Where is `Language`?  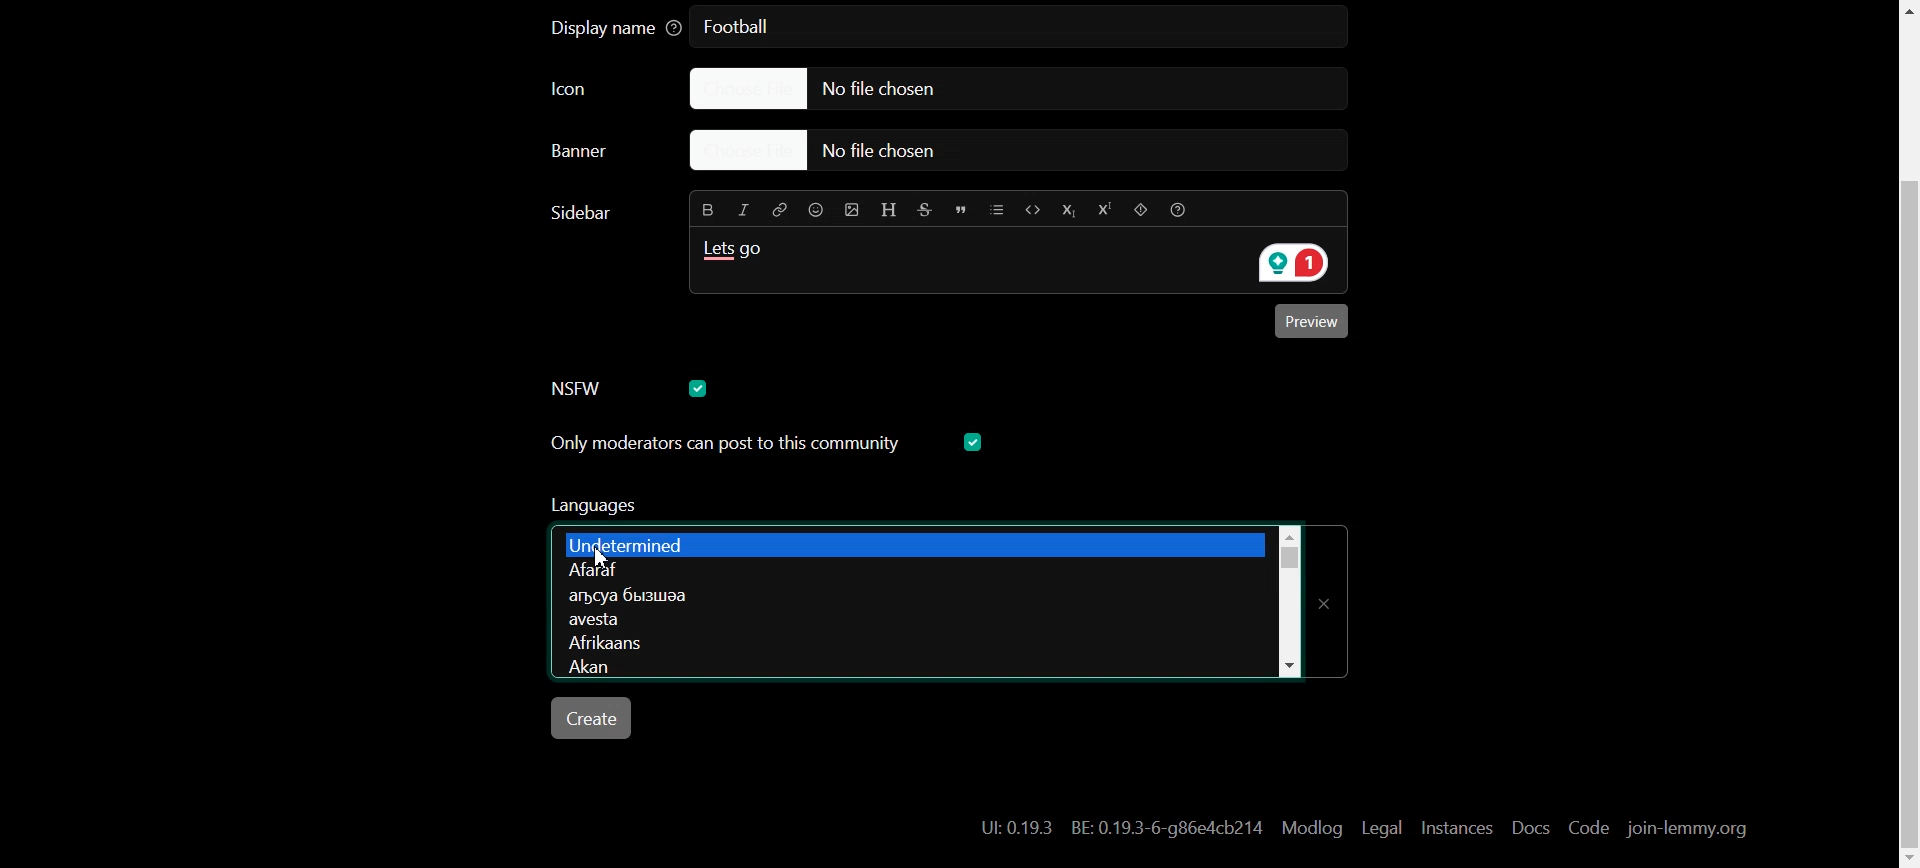
Language is located at coordinates (905, 596).